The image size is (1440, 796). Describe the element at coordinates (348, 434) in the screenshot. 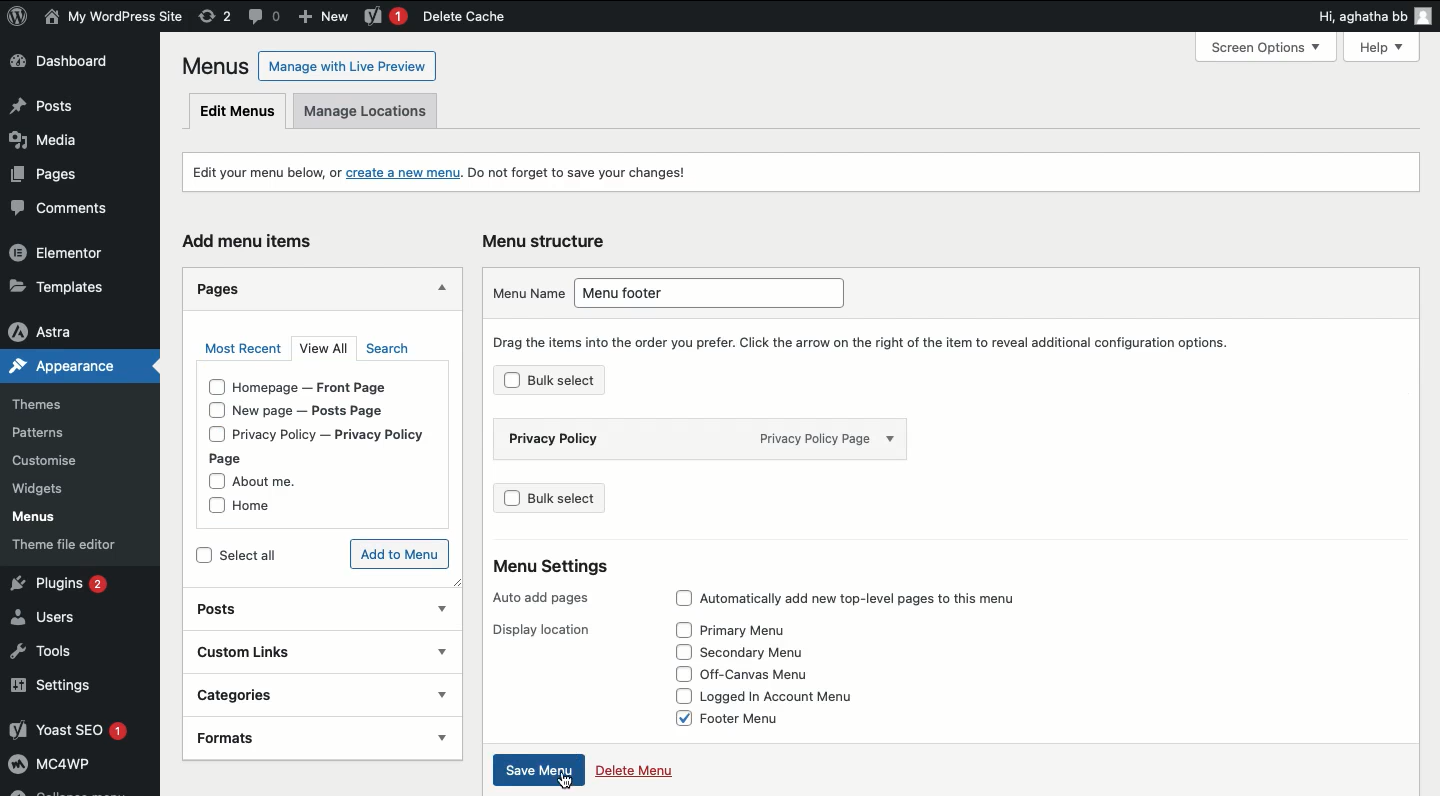

I see `Privacy policy ~ Privacy Policy` at that location.